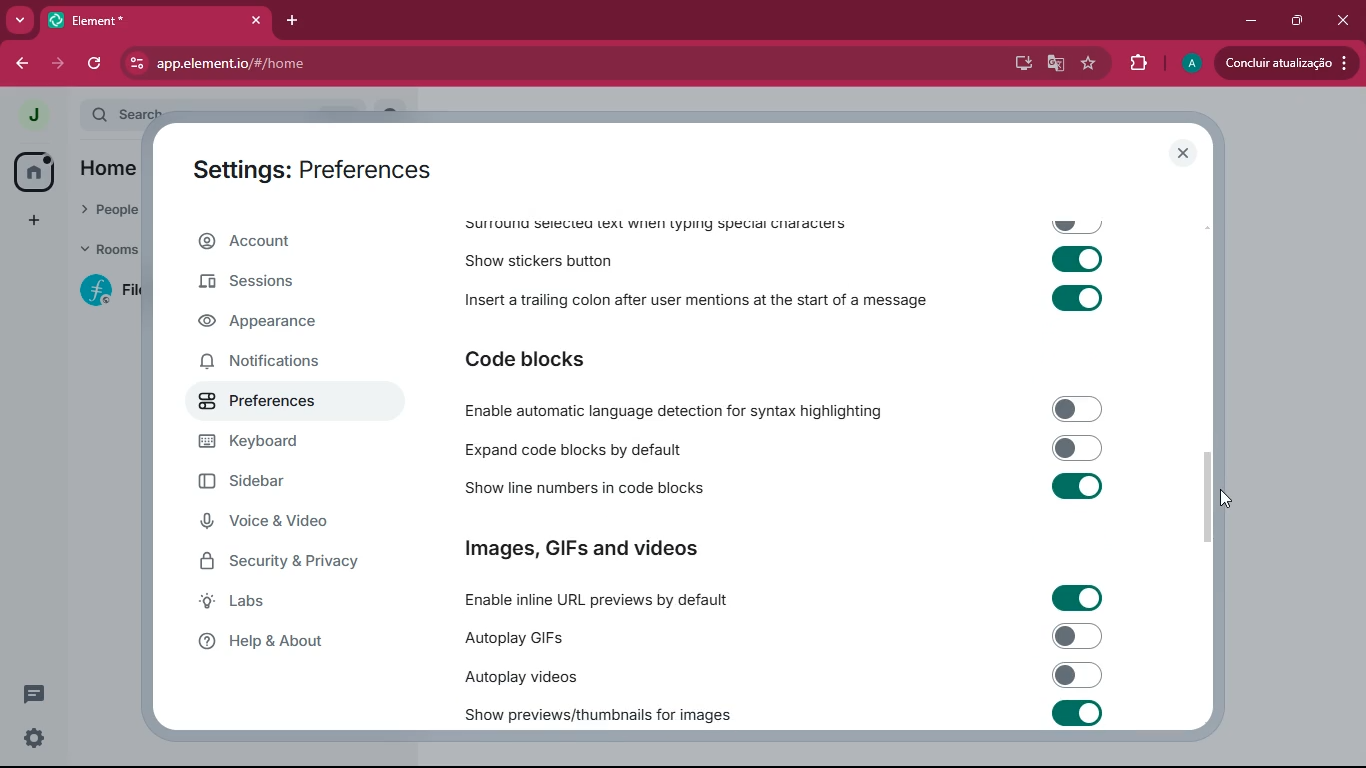  I want to click on element, so click(155, 20).